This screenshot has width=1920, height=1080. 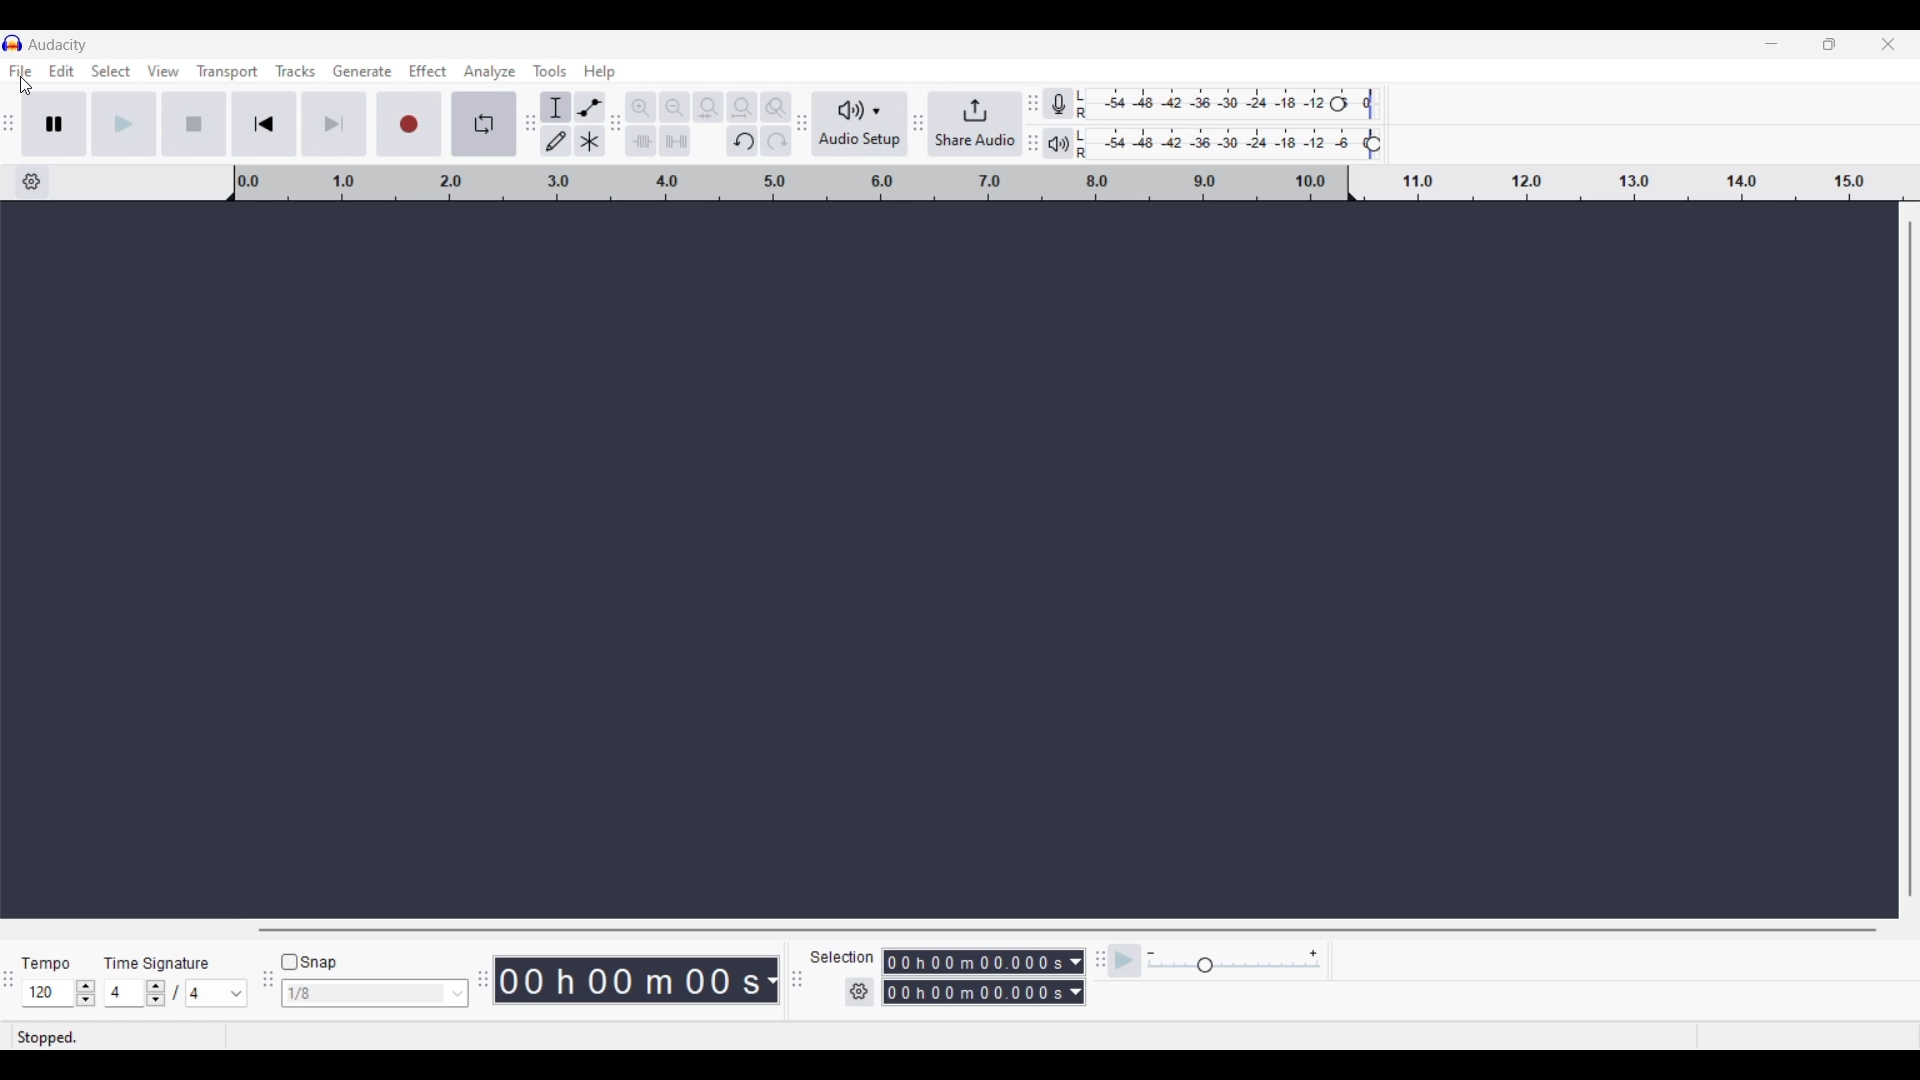 What do you see at coordinates (409, 124) in the screenshot?
I see `Record/Record new track` at bounding box center [409, 124].